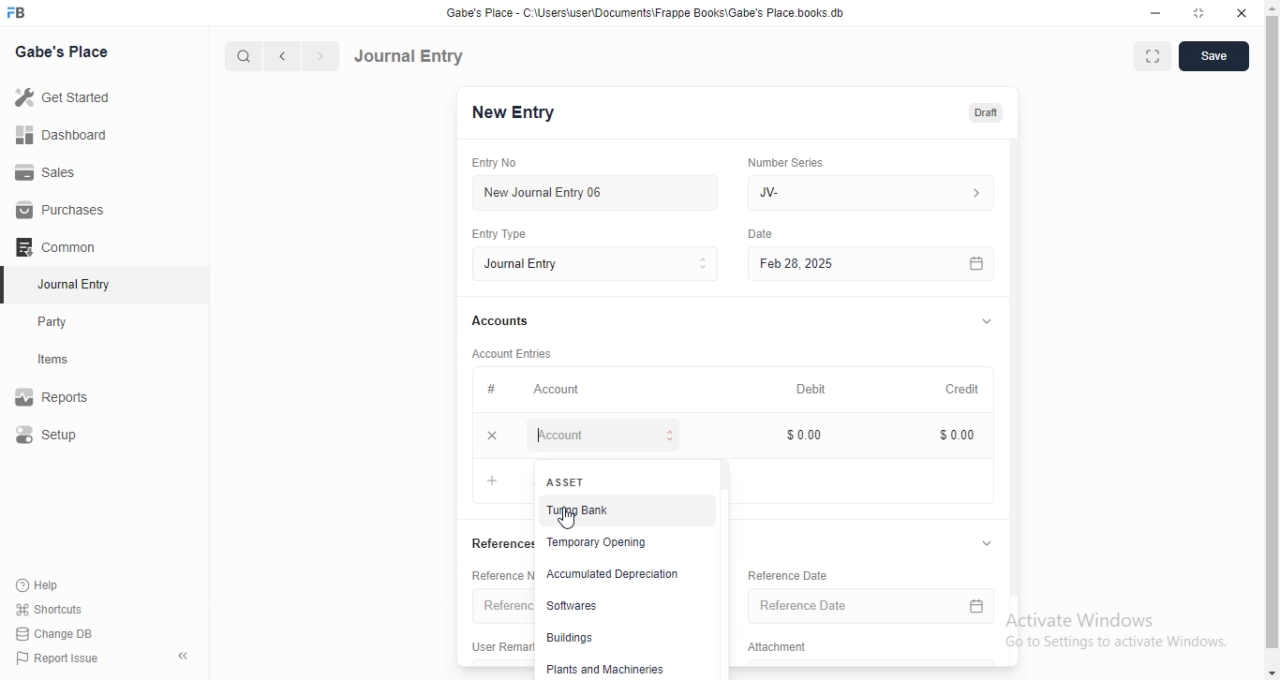  Describe the element at coordinates (508, 163) in the screenshot. I see `Entry No.` at that location.